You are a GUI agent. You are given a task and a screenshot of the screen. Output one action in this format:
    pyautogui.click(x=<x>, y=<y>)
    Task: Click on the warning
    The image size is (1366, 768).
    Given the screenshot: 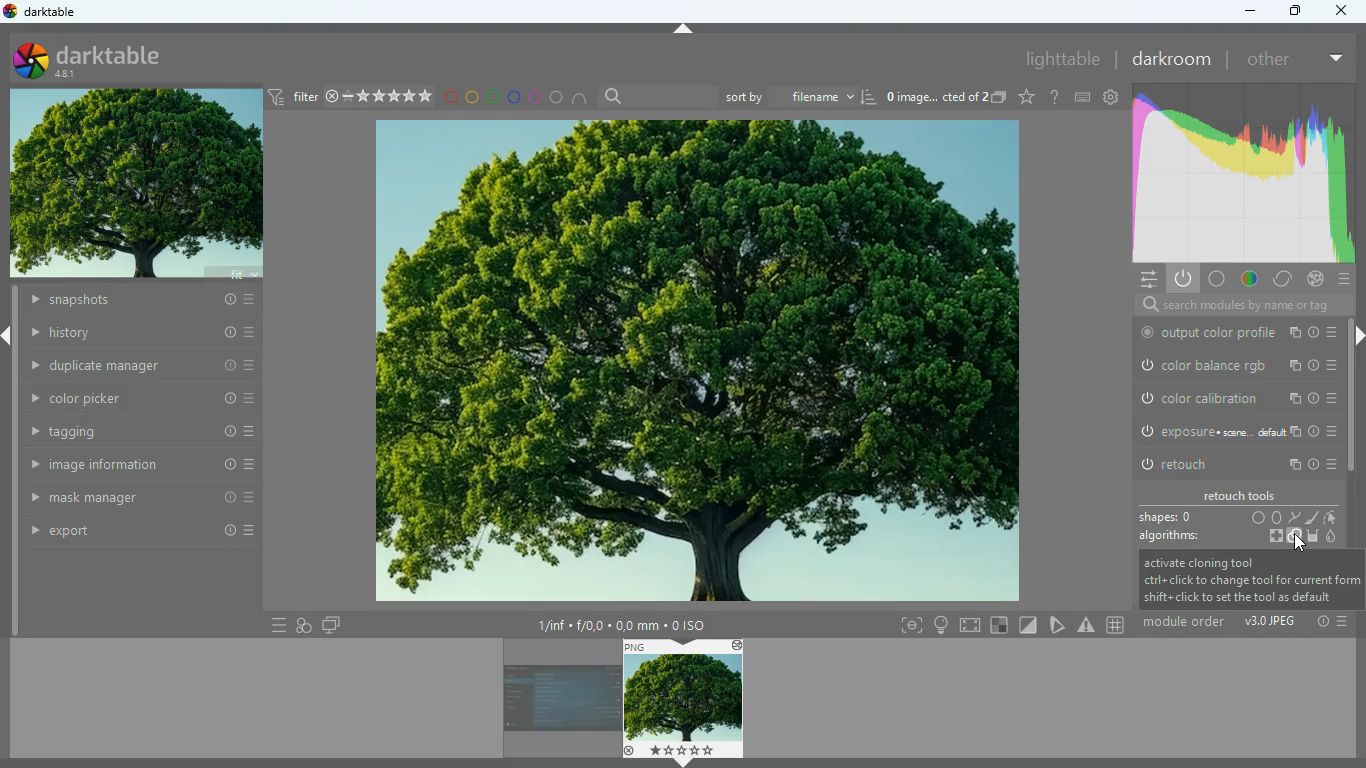 What is the action you would take?
    pyautogui.click(x=1087, y=625)
    